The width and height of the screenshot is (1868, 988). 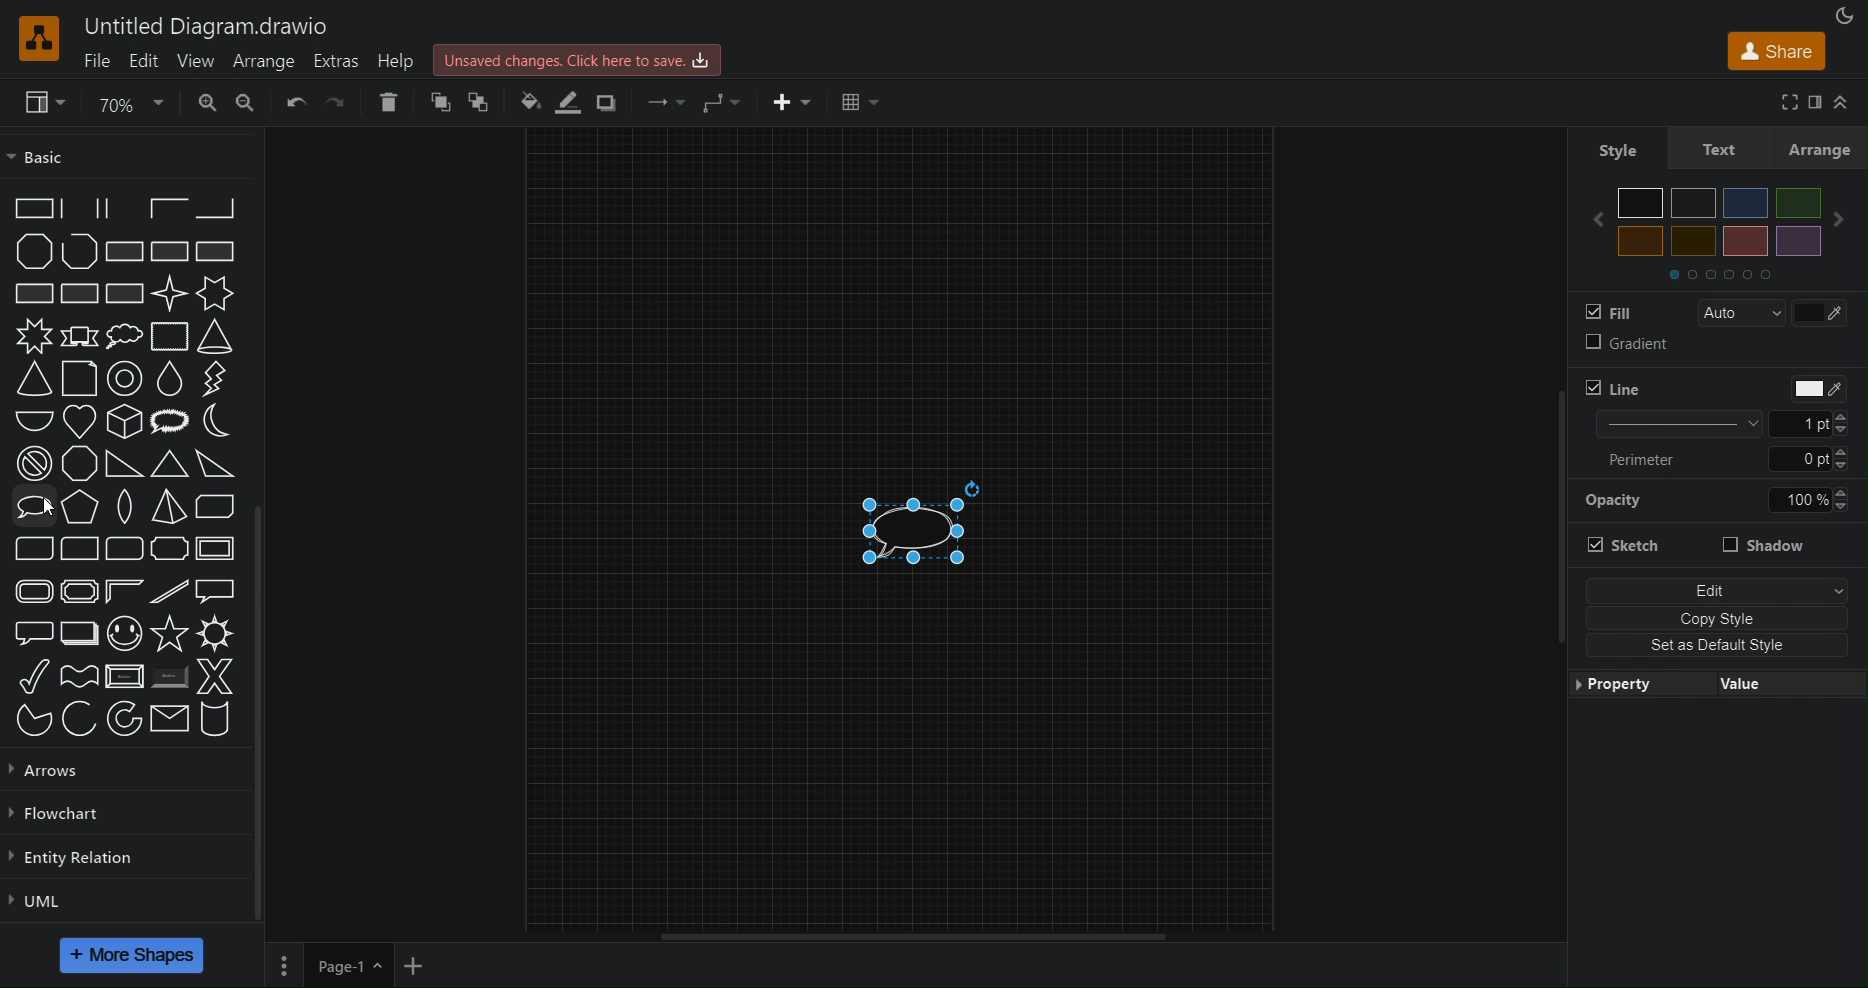 What do you see at coordinates (353, 963) in the screenshot?
I see `Page 1` at bounding box center [353, 963].